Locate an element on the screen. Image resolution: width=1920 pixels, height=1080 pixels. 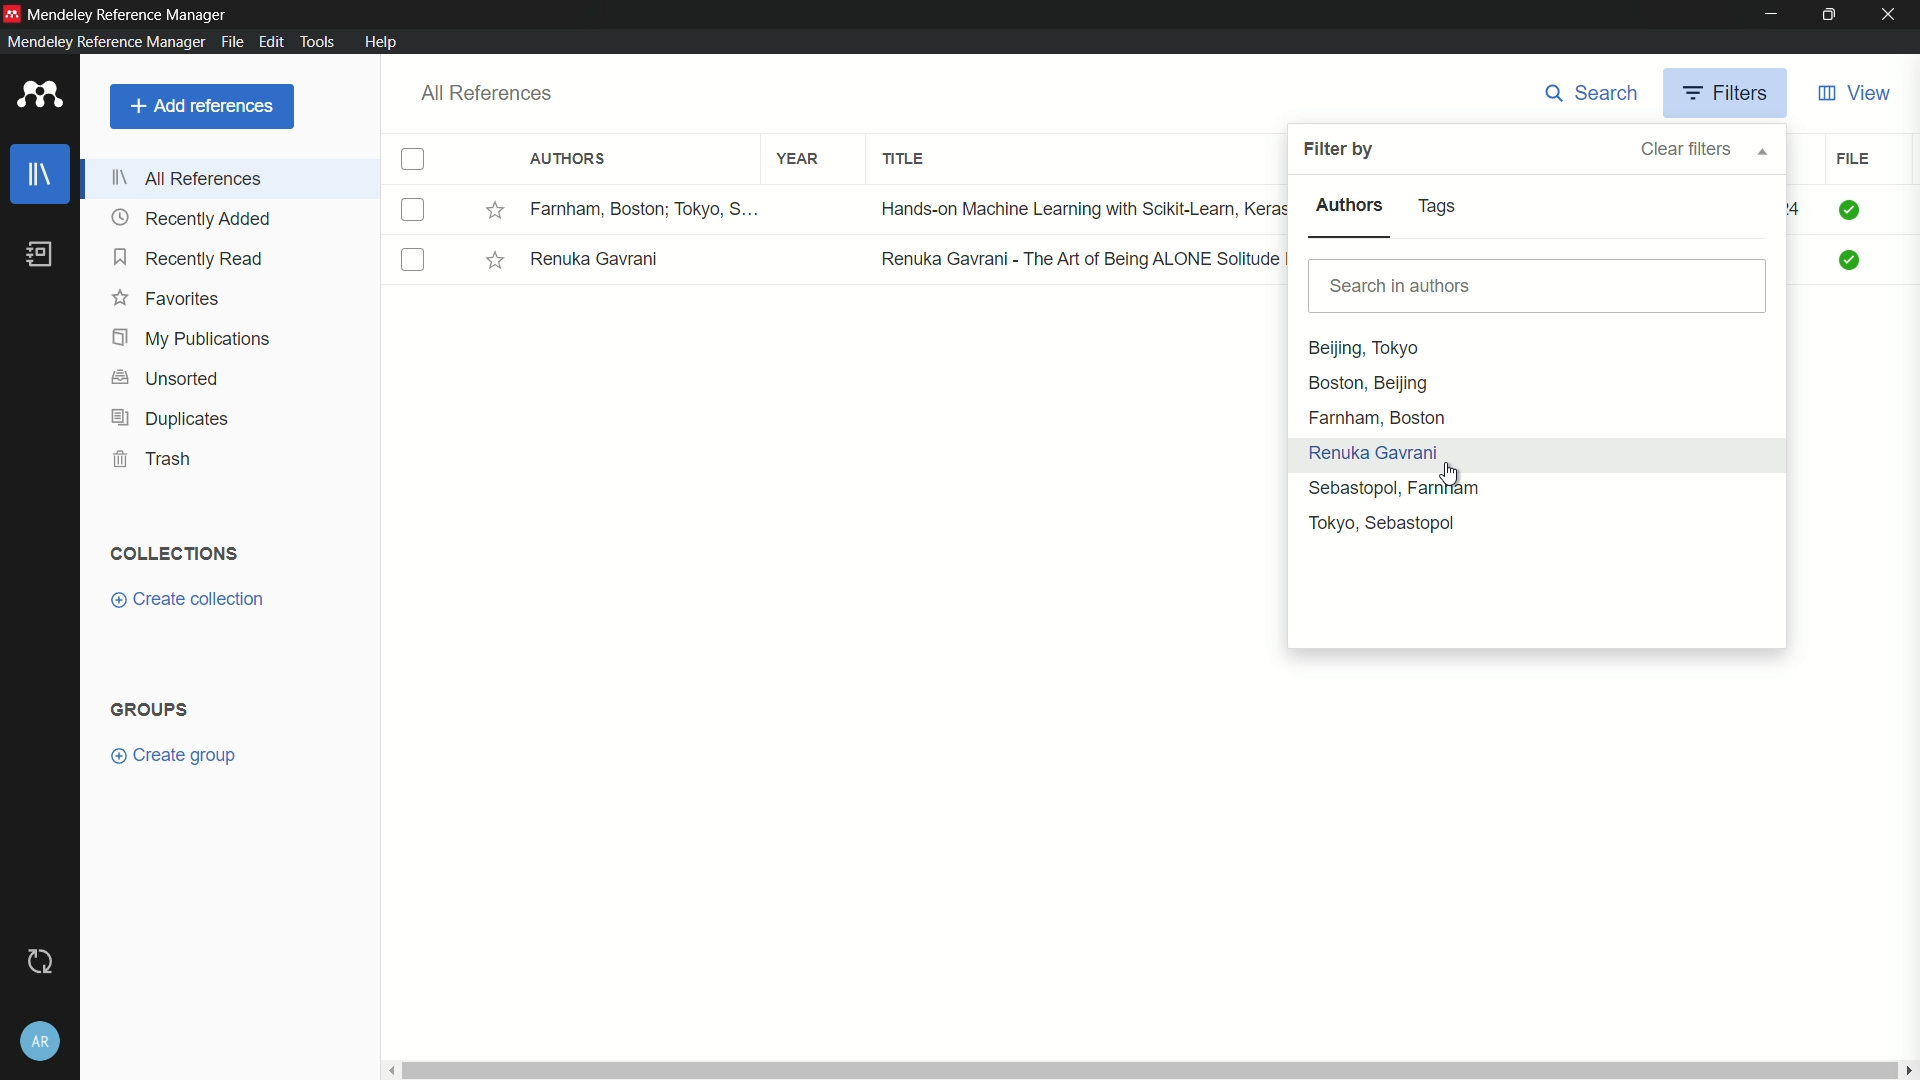
library is located at coordinates (38, 174).